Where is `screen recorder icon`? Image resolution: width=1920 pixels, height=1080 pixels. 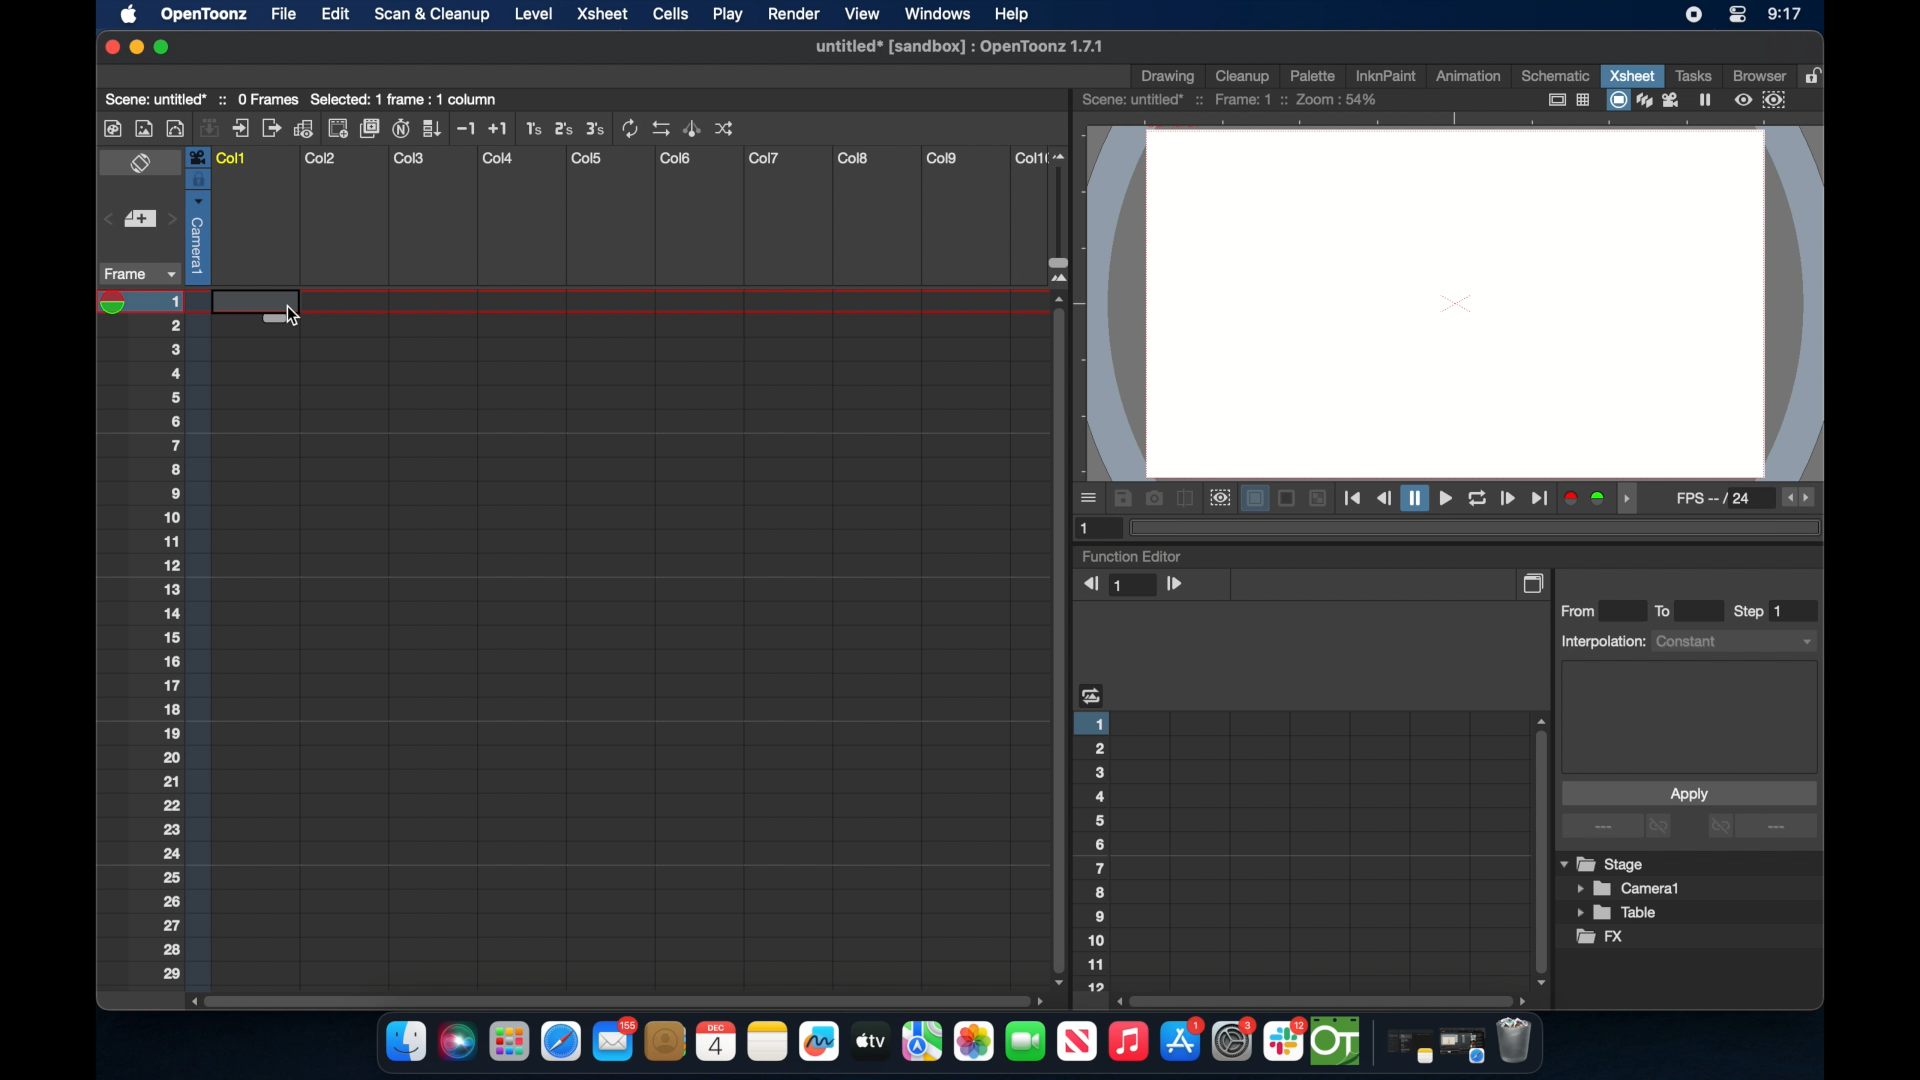
screen recorder icon is located at coordinates (1693, 15).